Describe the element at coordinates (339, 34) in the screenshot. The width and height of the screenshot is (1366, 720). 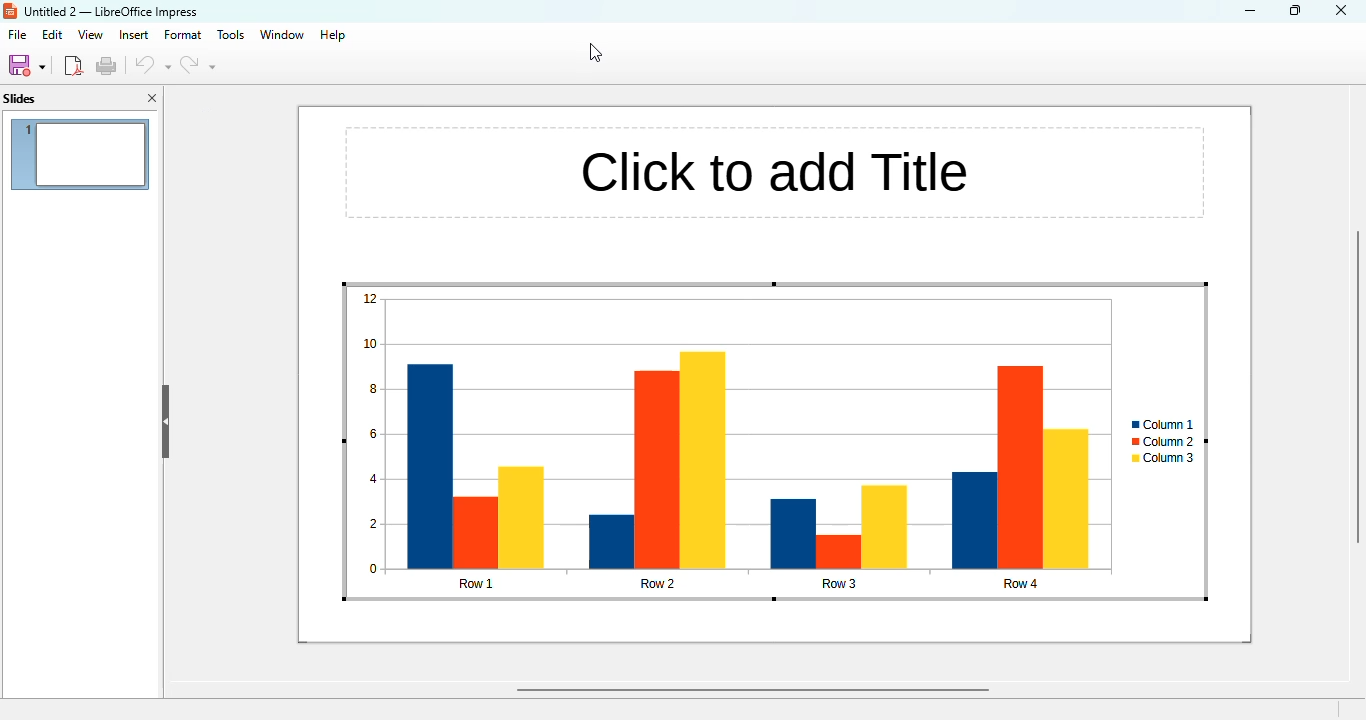
I see `help` at that location.